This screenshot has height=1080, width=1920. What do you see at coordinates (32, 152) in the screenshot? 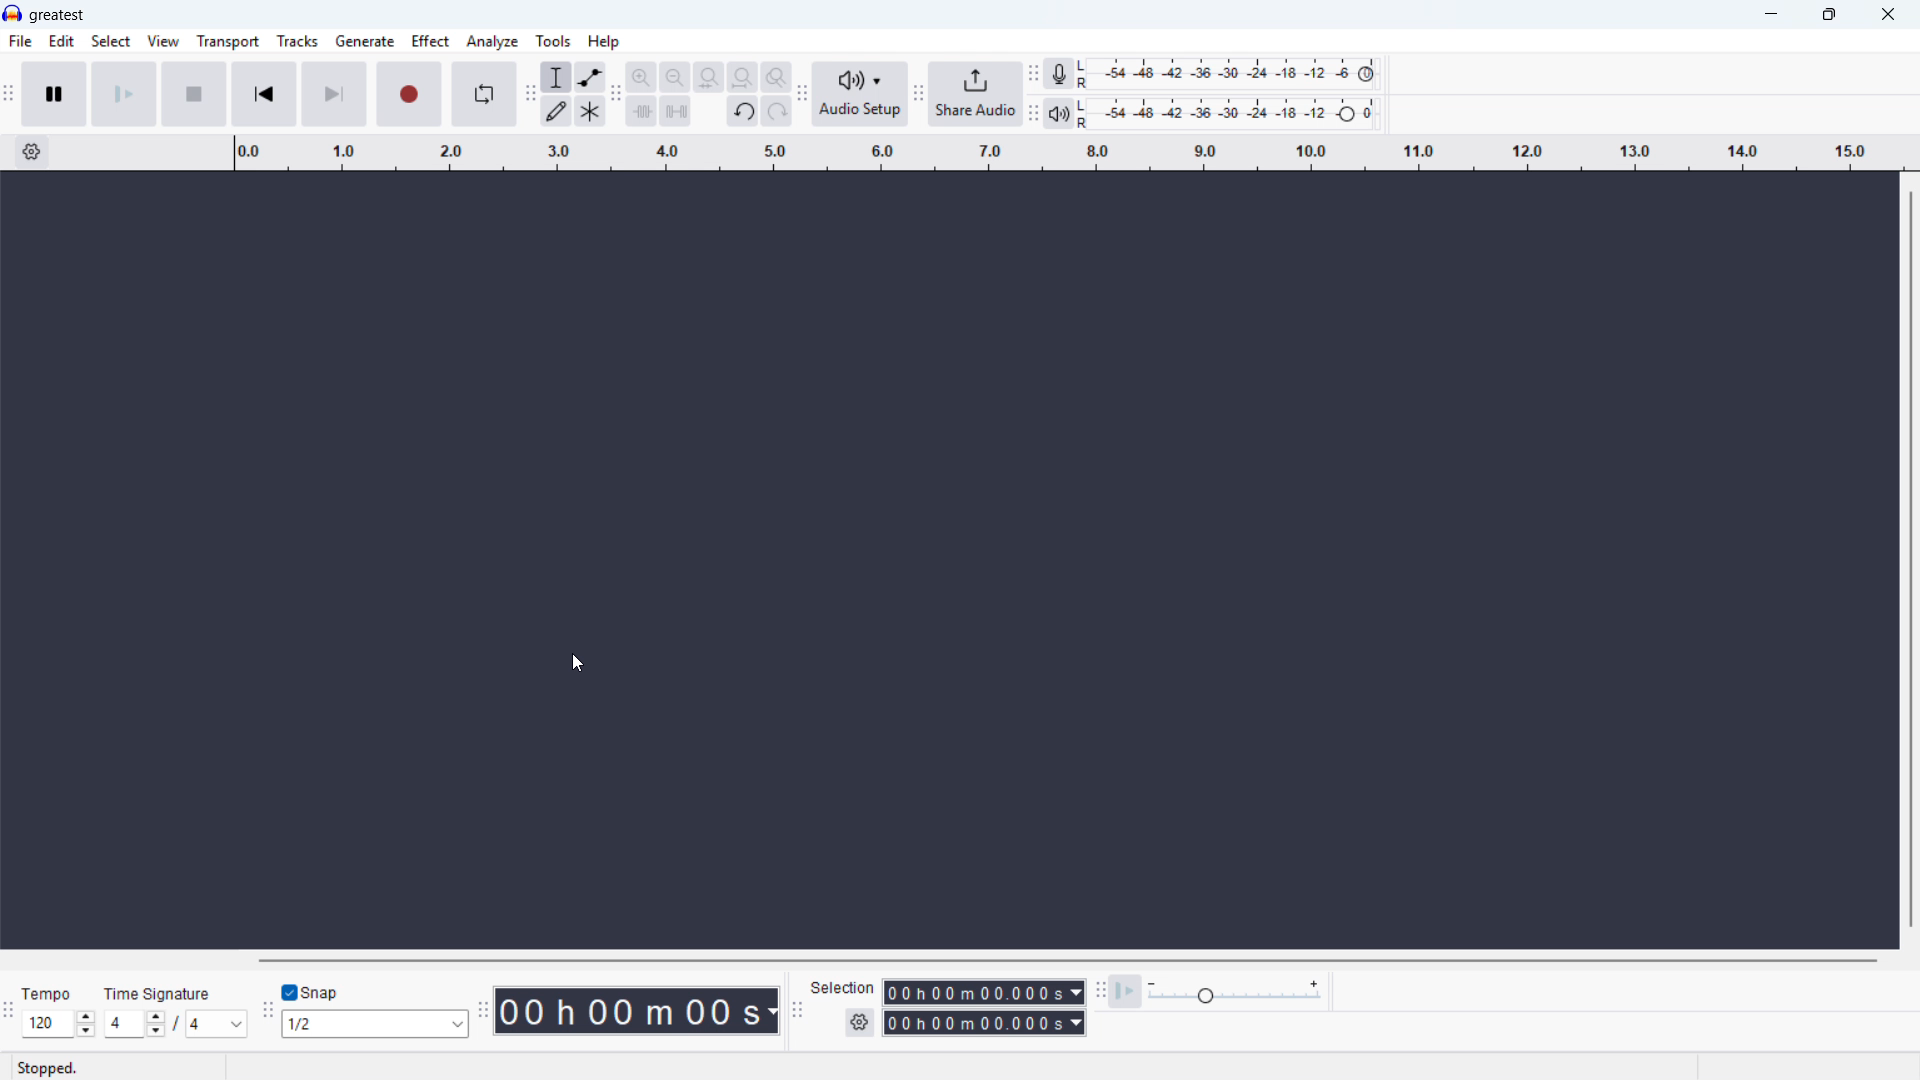
I see `Timeline settings ` at bounding box center [32, 152].